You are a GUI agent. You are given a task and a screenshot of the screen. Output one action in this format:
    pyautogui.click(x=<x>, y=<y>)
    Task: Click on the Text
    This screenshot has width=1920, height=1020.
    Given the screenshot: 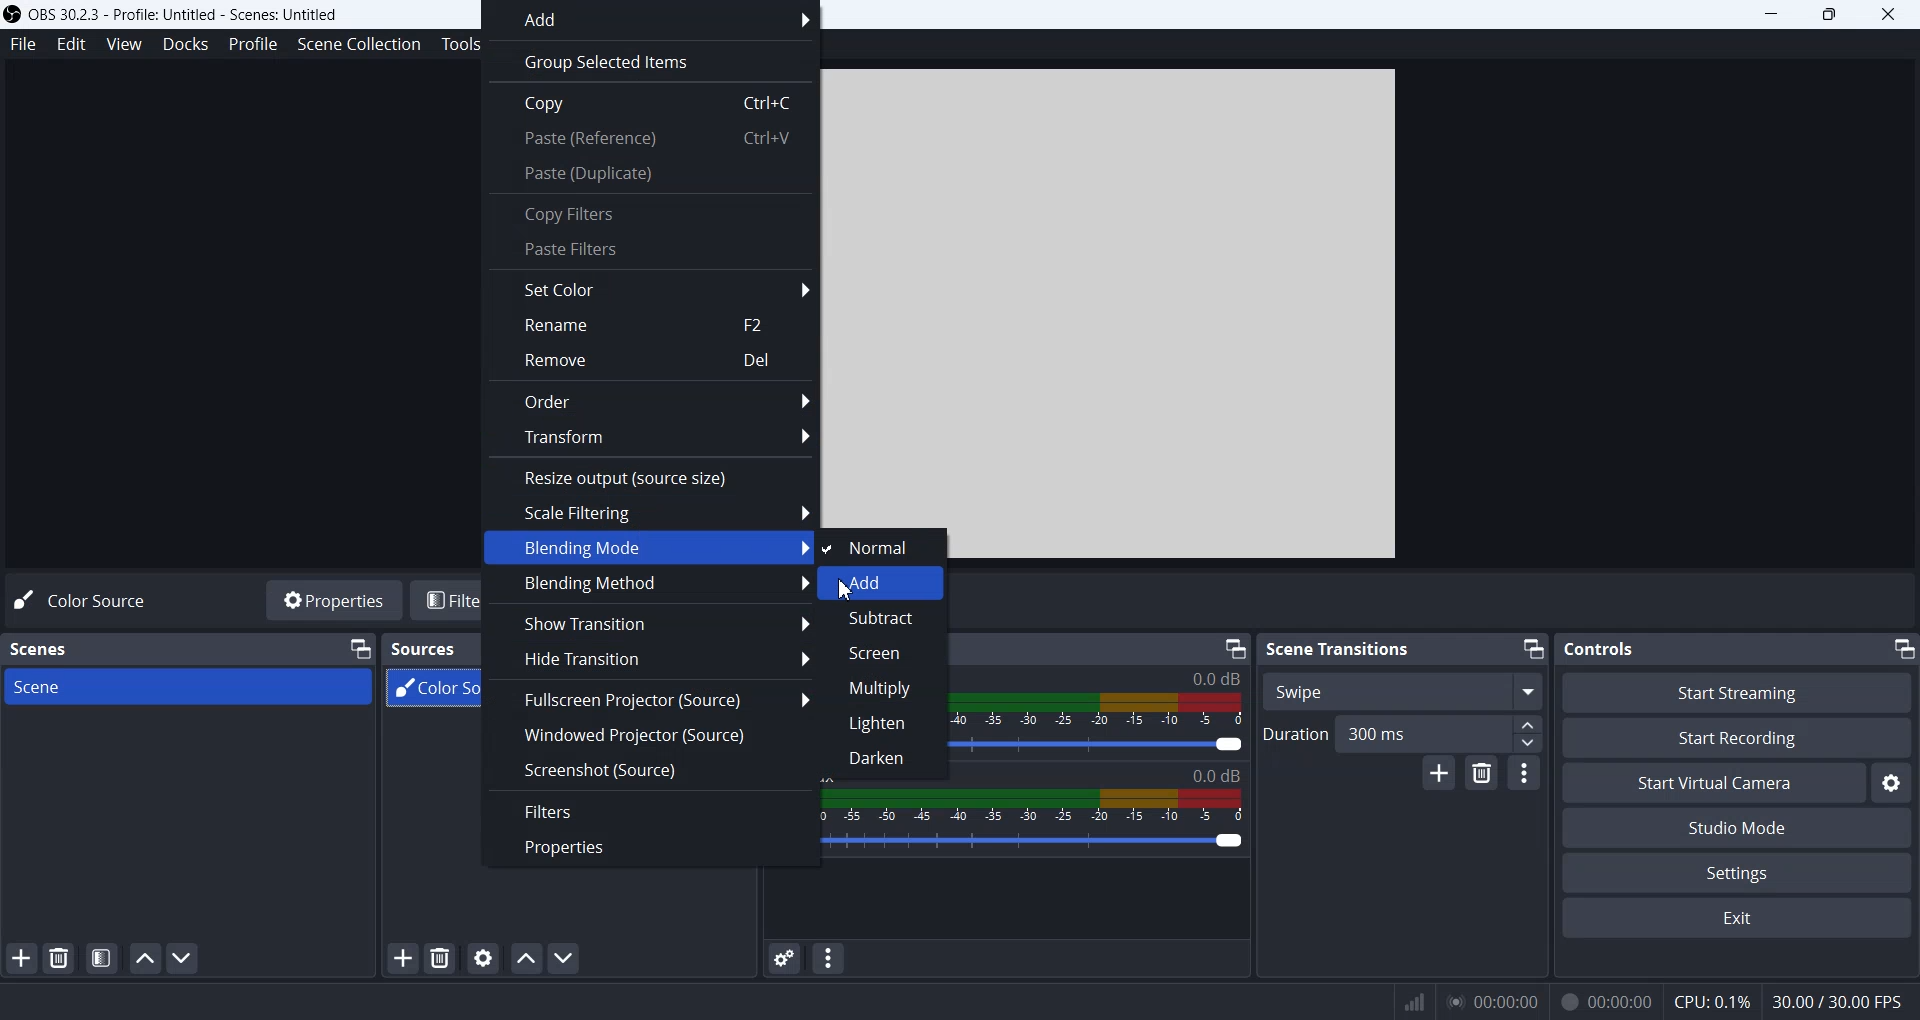 What is the action you would take?
    pyautogui.click(x=1602, y=648)
    